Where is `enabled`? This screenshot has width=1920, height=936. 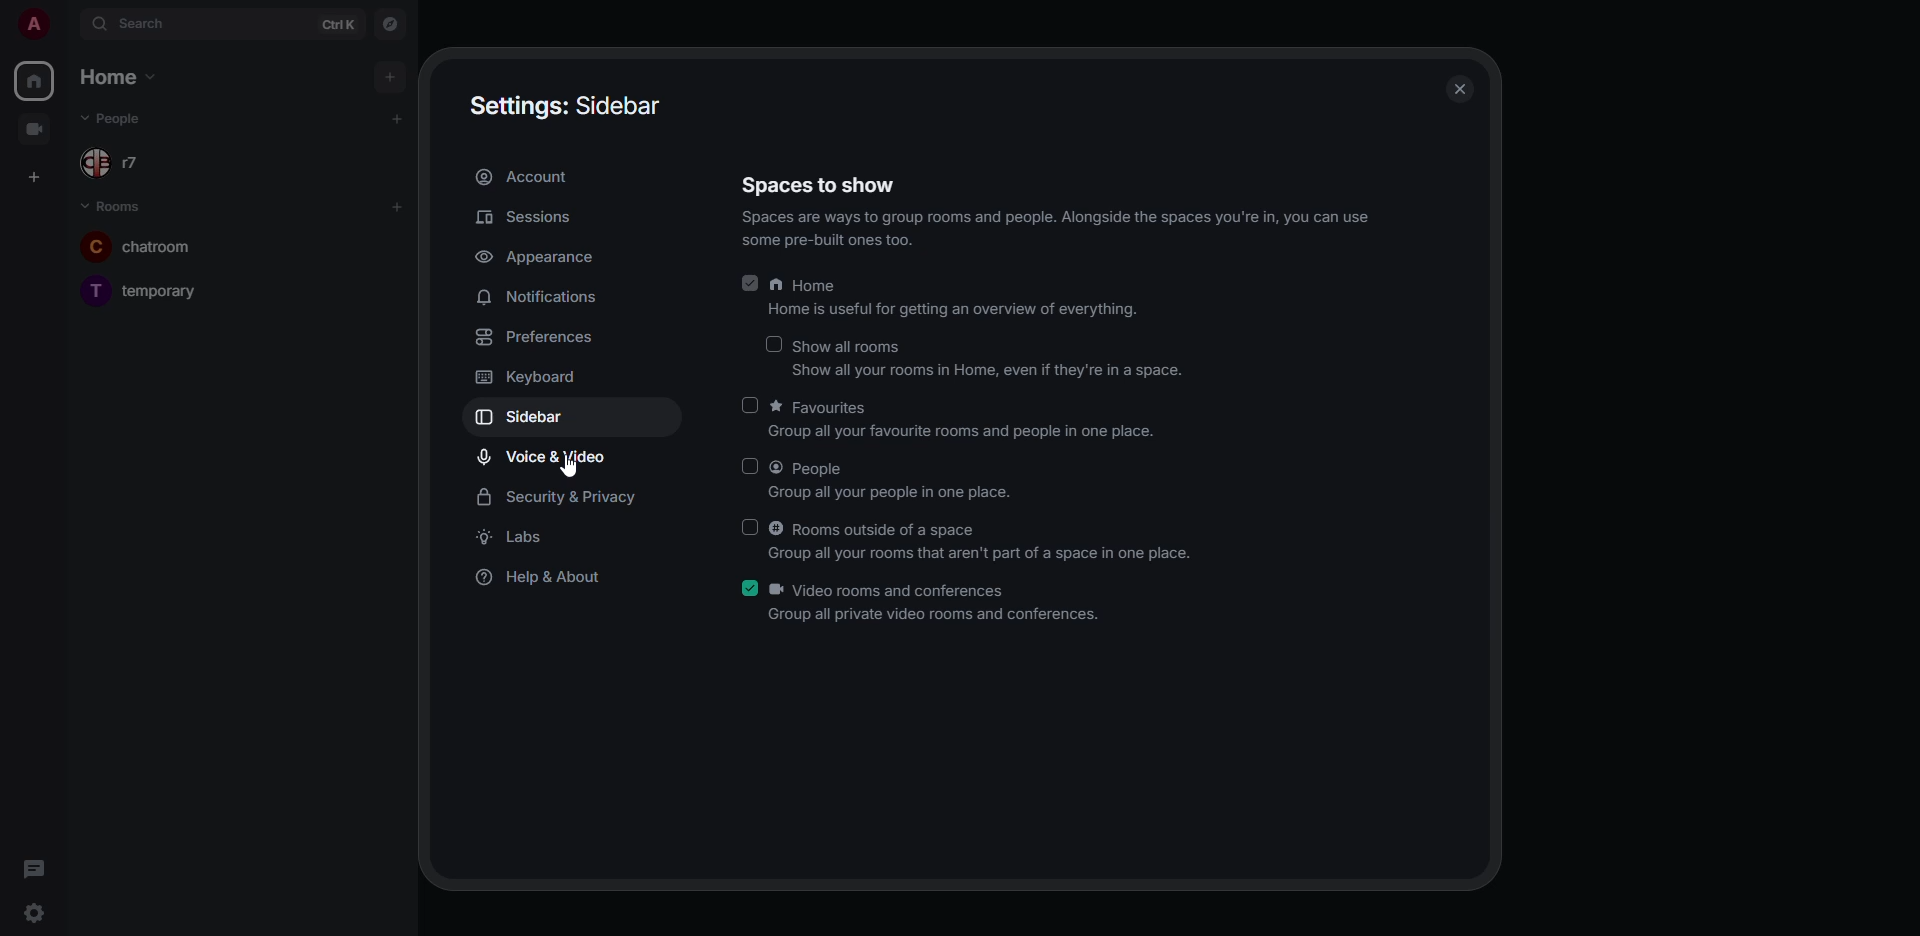
enabled is located at coordinates (745, 281).